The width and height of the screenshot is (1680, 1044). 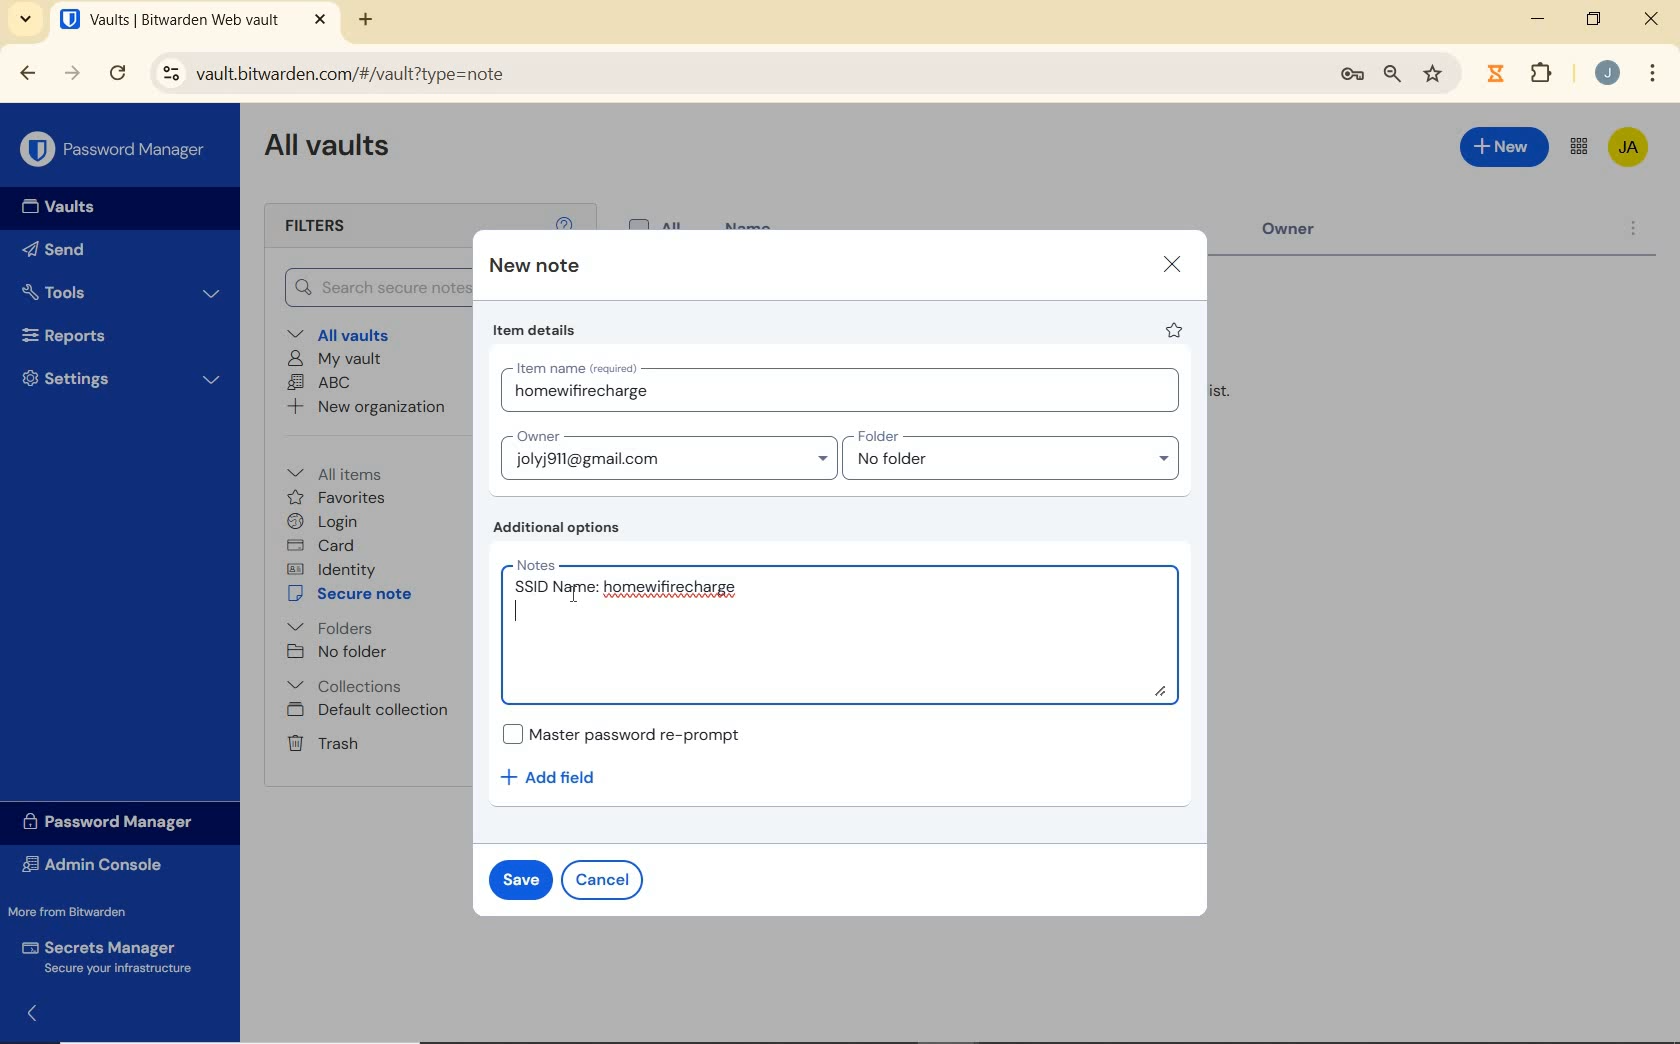 What do you see at coordinates (1393, 76) in the screenshot?
I see `zoom` at bounding box center [1393, 76].